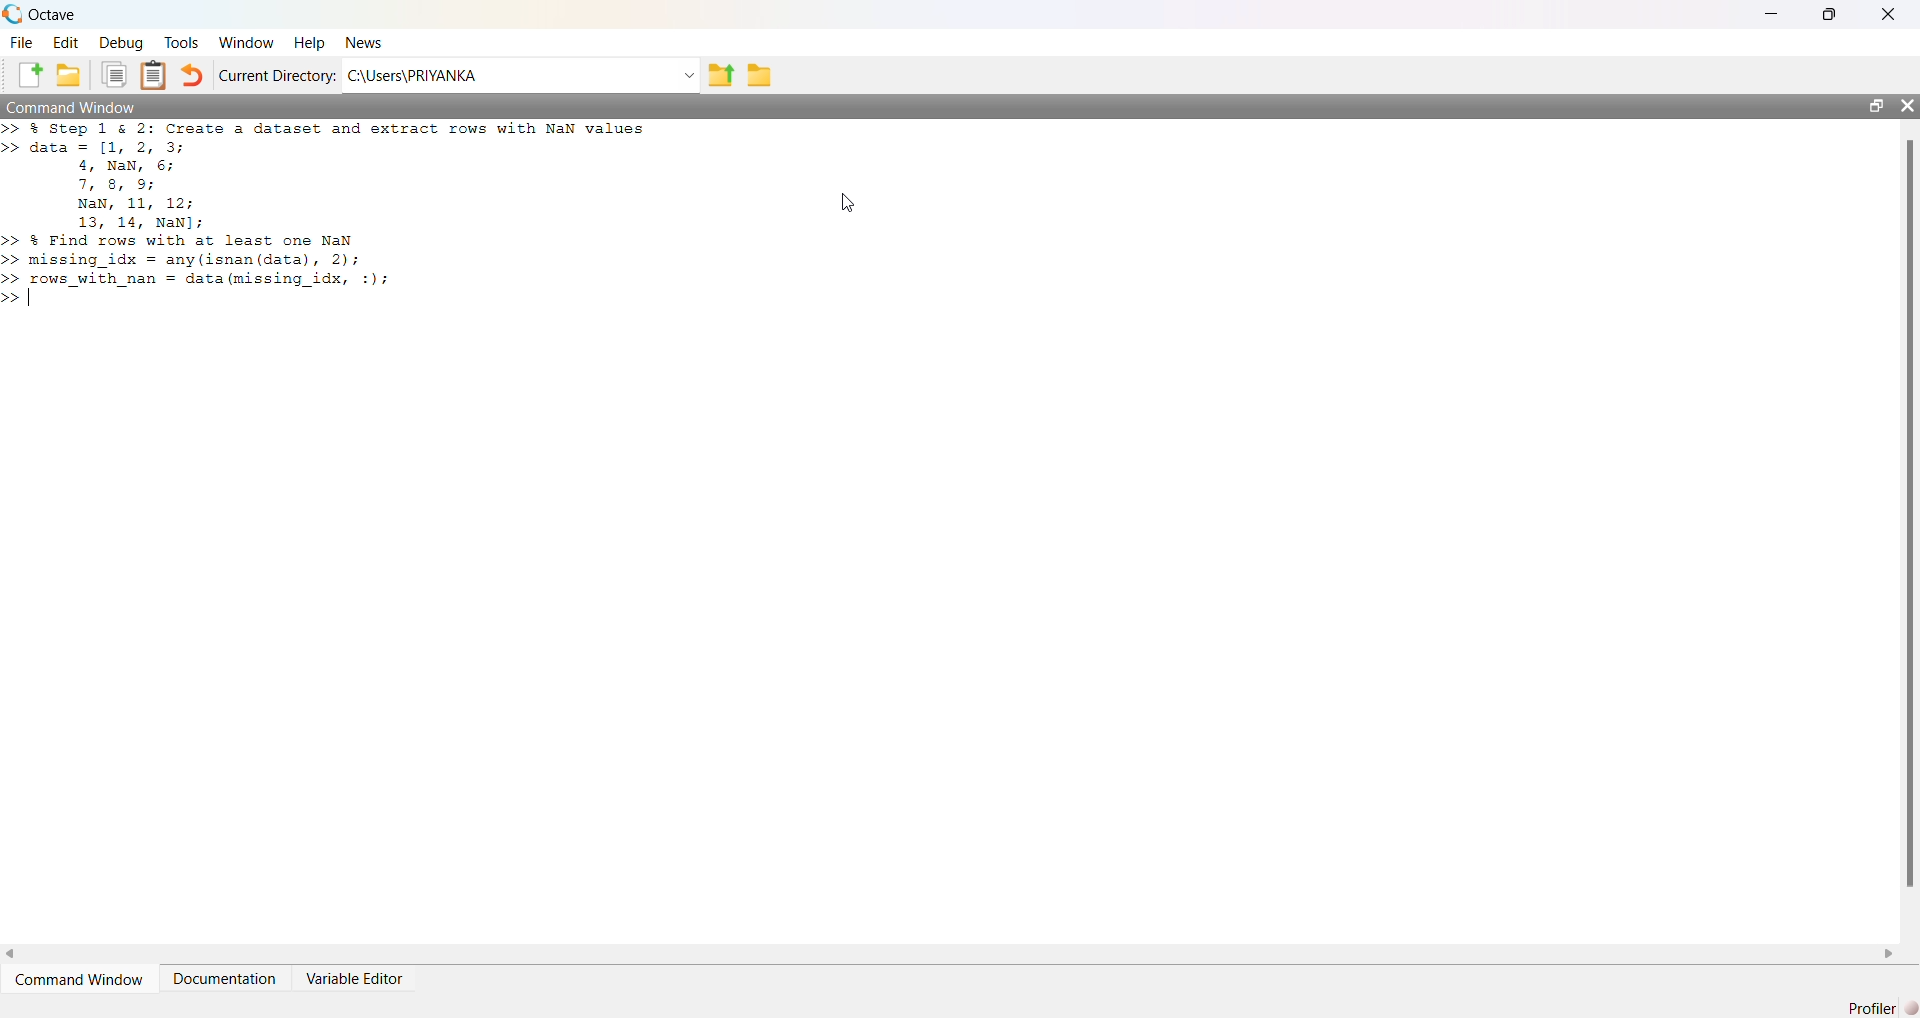 The height and width of the screenshot is (1018, 1920). Describe the element at coordinates (278, 75) in the screenshot. I see `Current Directory:` at that location.